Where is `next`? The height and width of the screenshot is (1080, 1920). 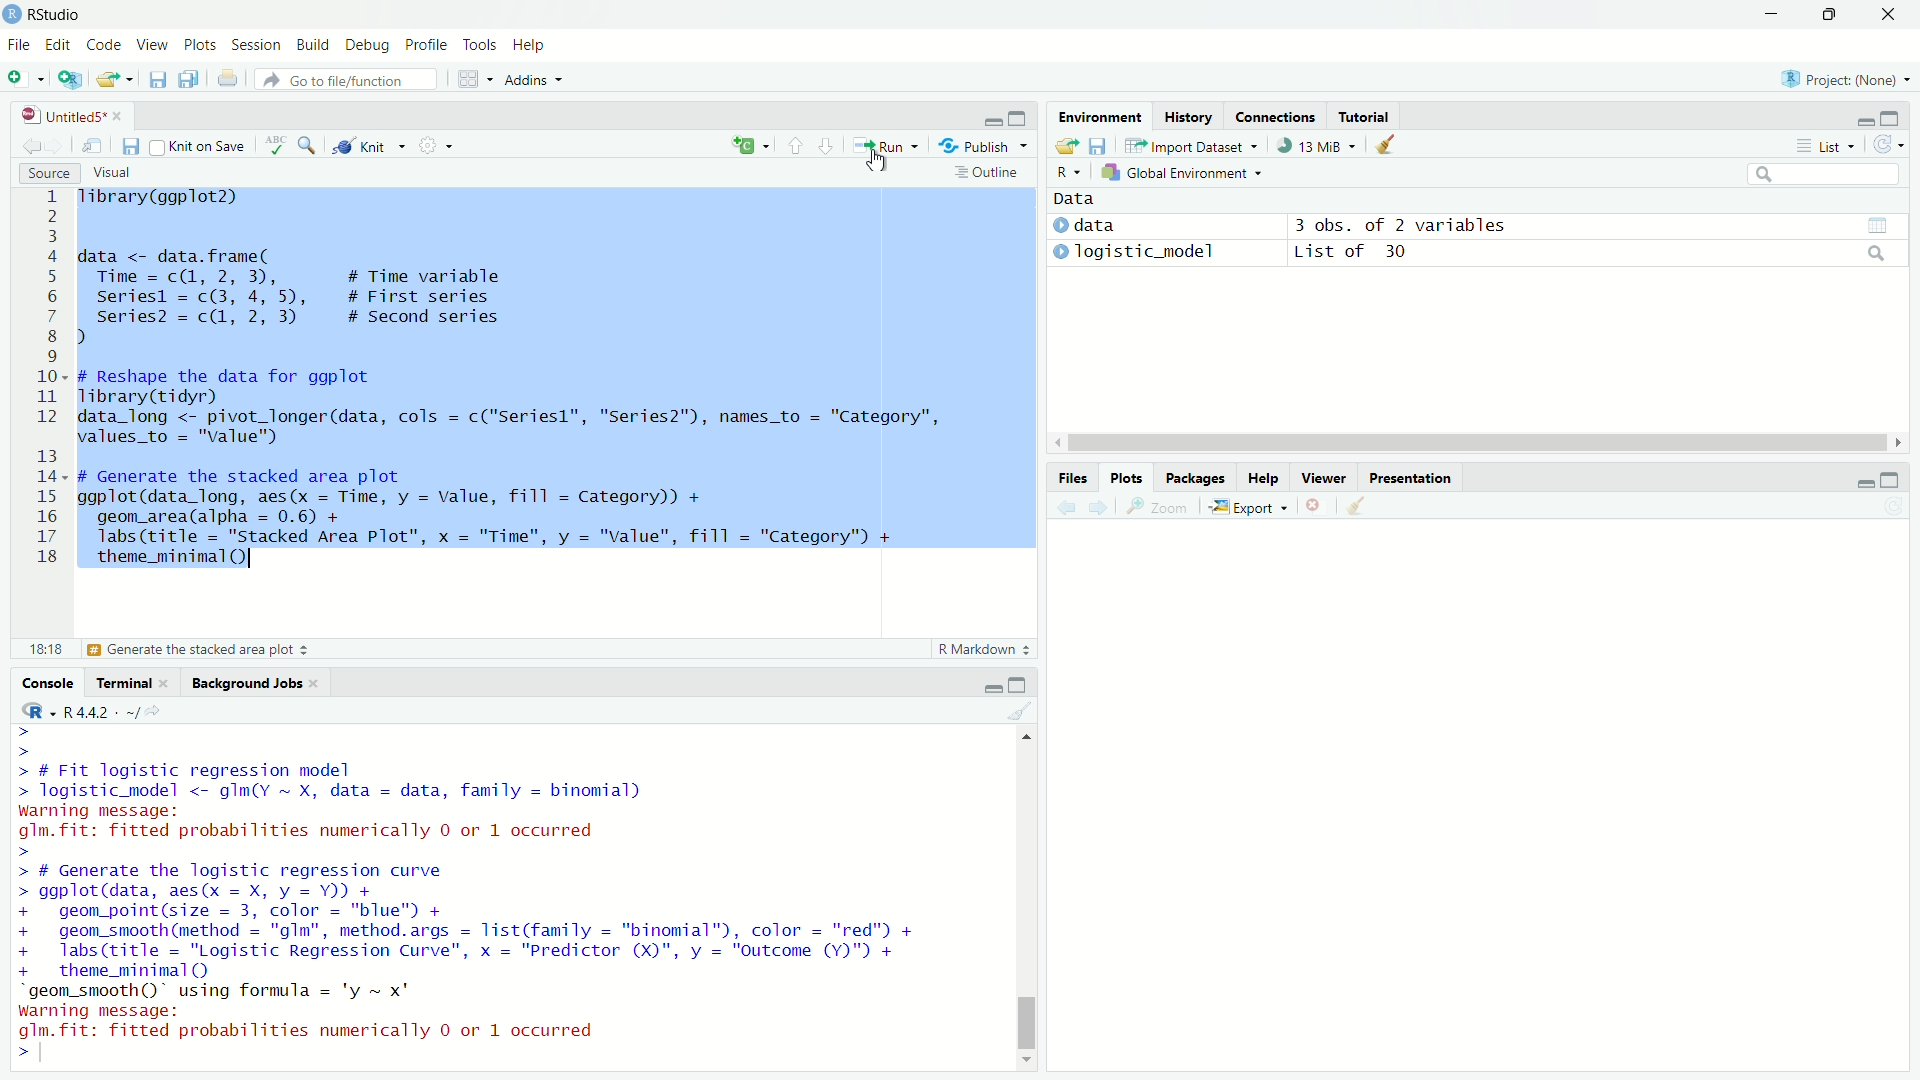
next is located at coordinates (1100, 511).